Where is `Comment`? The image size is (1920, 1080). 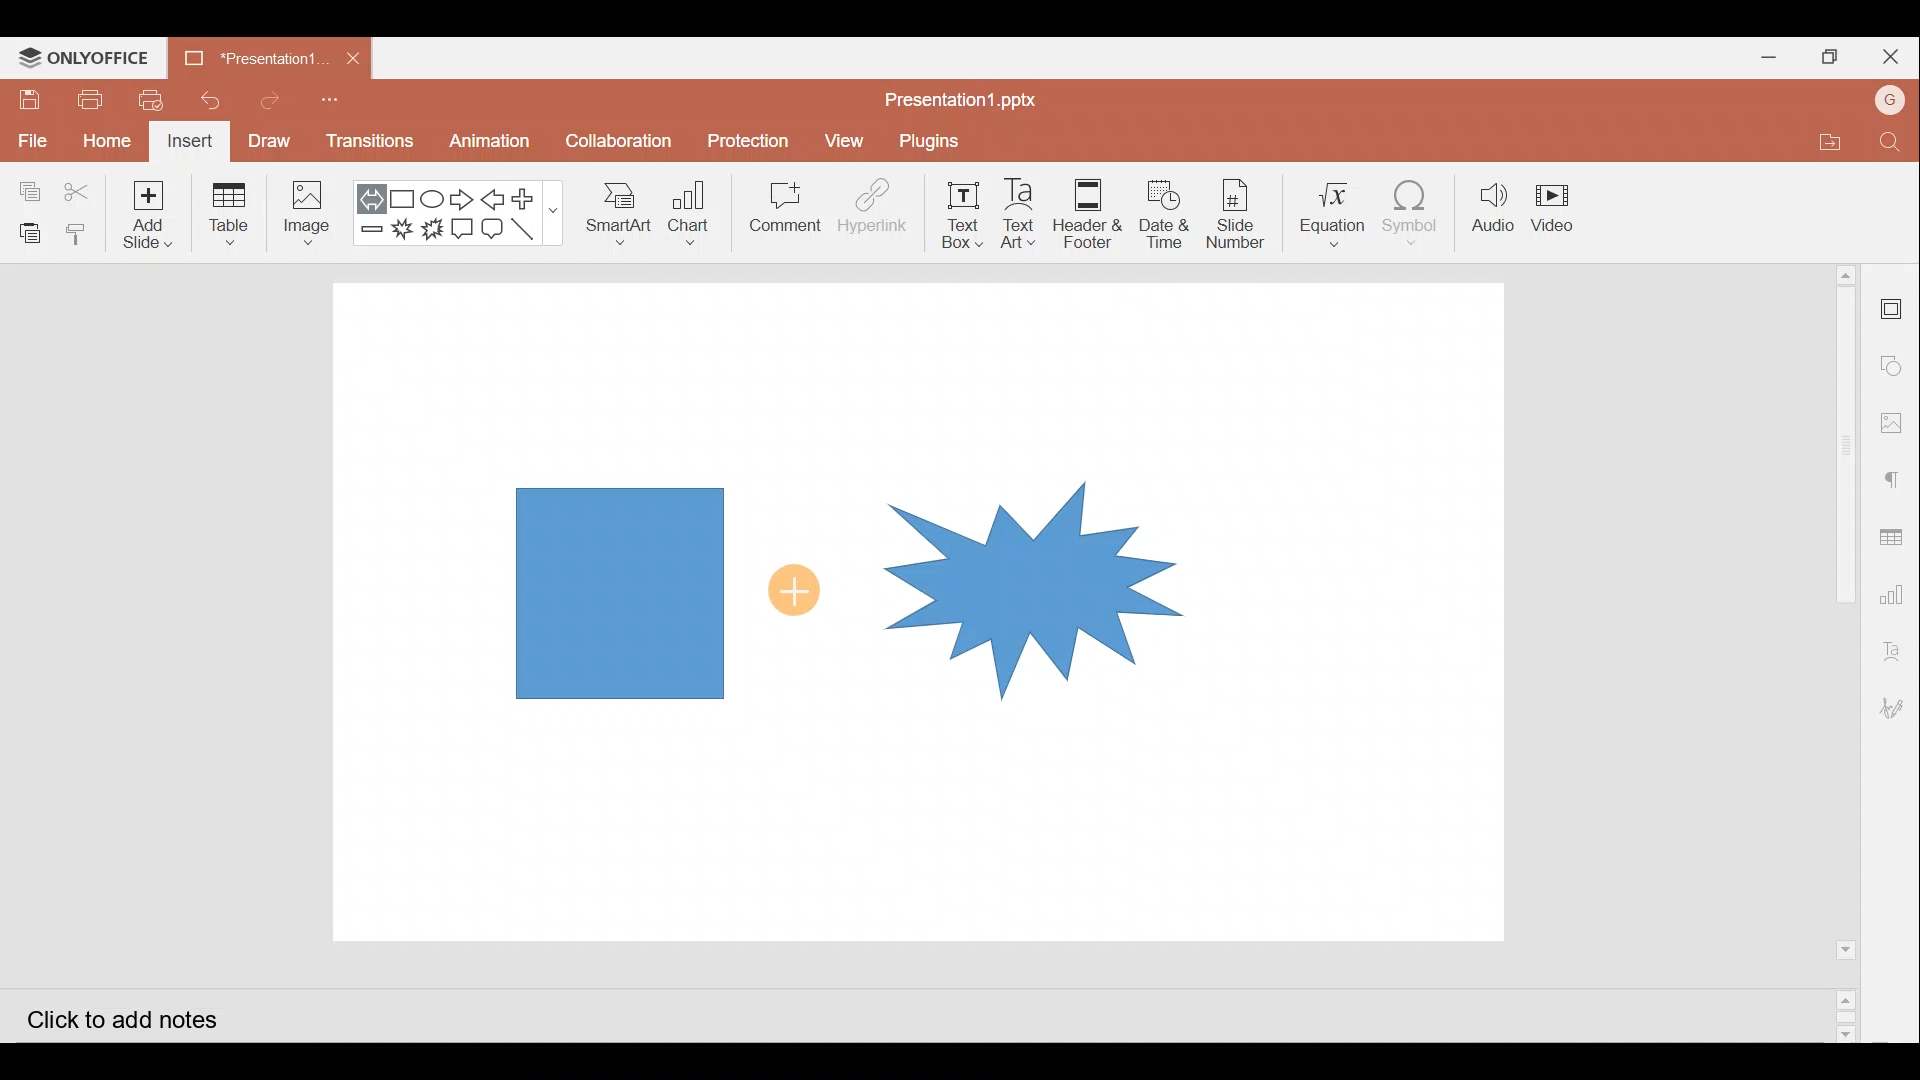
Comment is located at coordinates (786, 211).